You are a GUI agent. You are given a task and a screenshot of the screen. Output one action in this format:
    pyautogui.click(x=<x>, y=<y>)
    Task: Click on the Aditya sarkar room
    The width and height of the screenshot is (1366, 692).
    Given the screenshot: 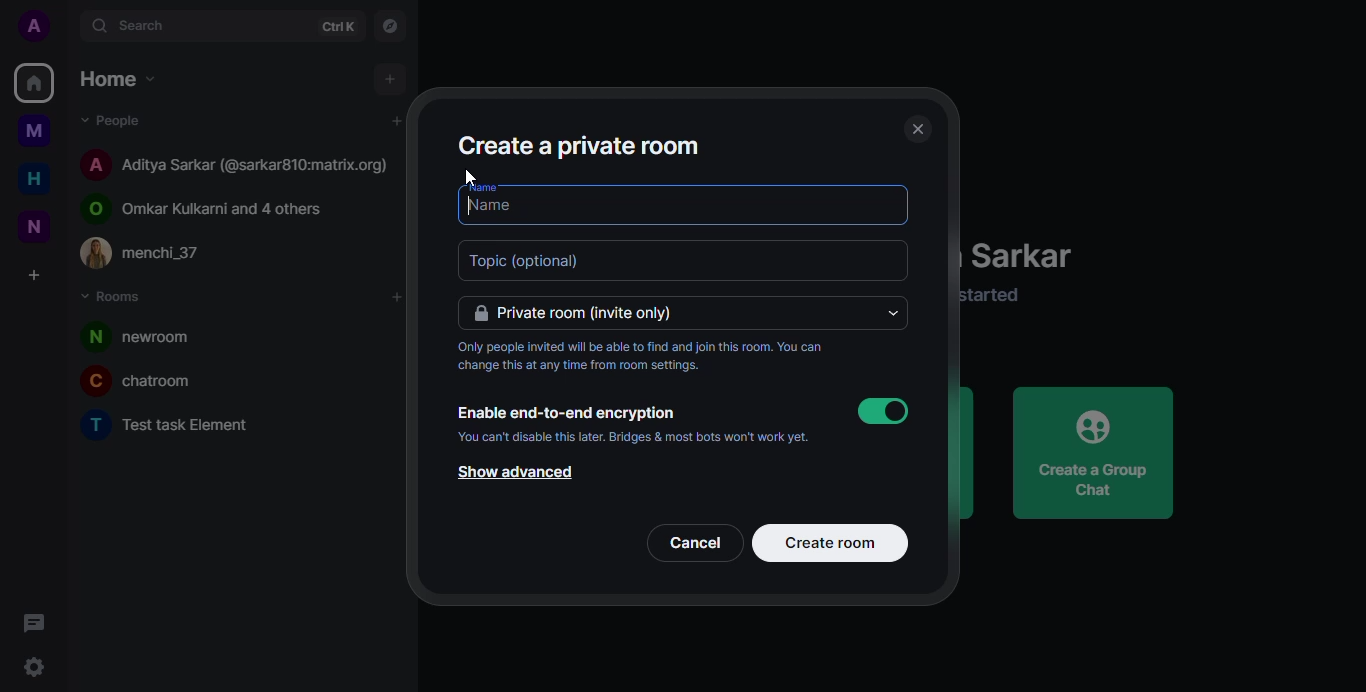 What is the action you would take?
    pyautogui.click(x=237, y=162)
    